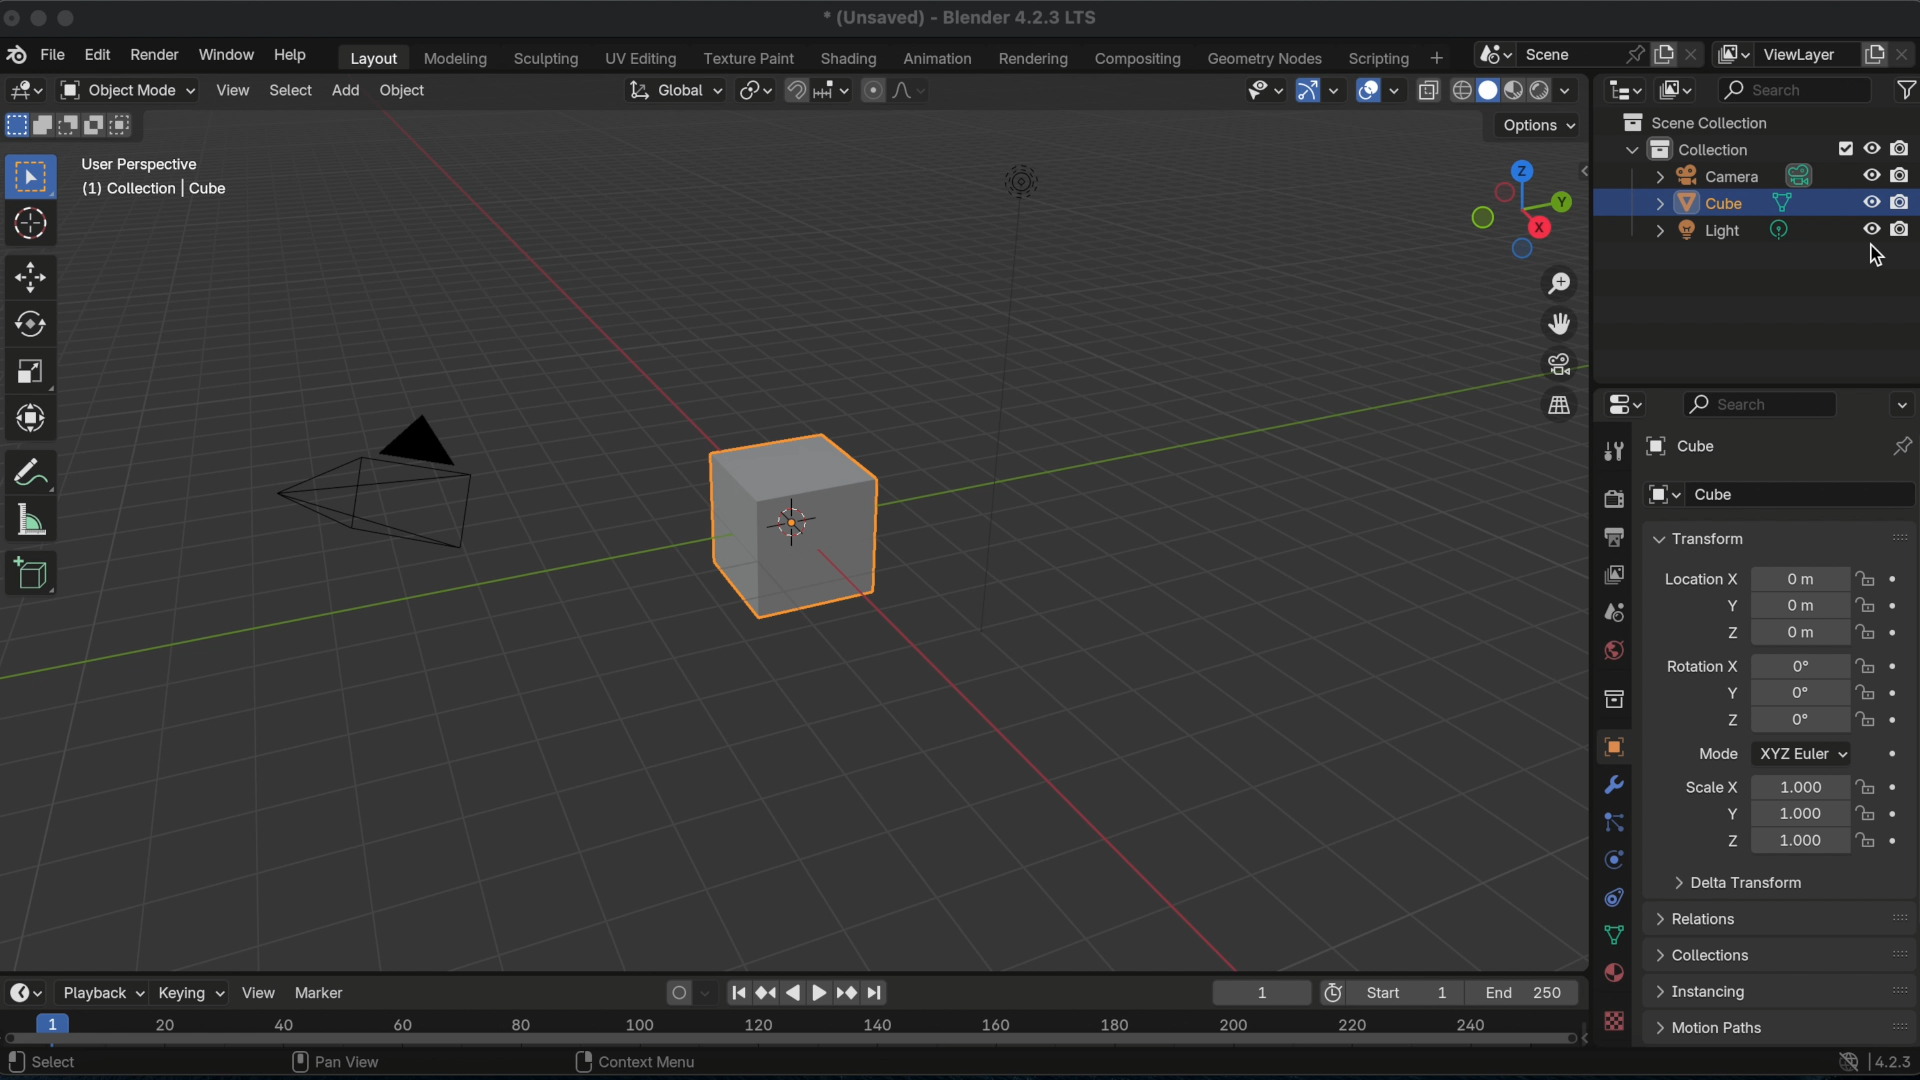 This screenshot has width=1920, height=1080. Describe the element at coordinates (1803, 753) in the screenshot. I see `XYZ Euler dropdown` at that location.